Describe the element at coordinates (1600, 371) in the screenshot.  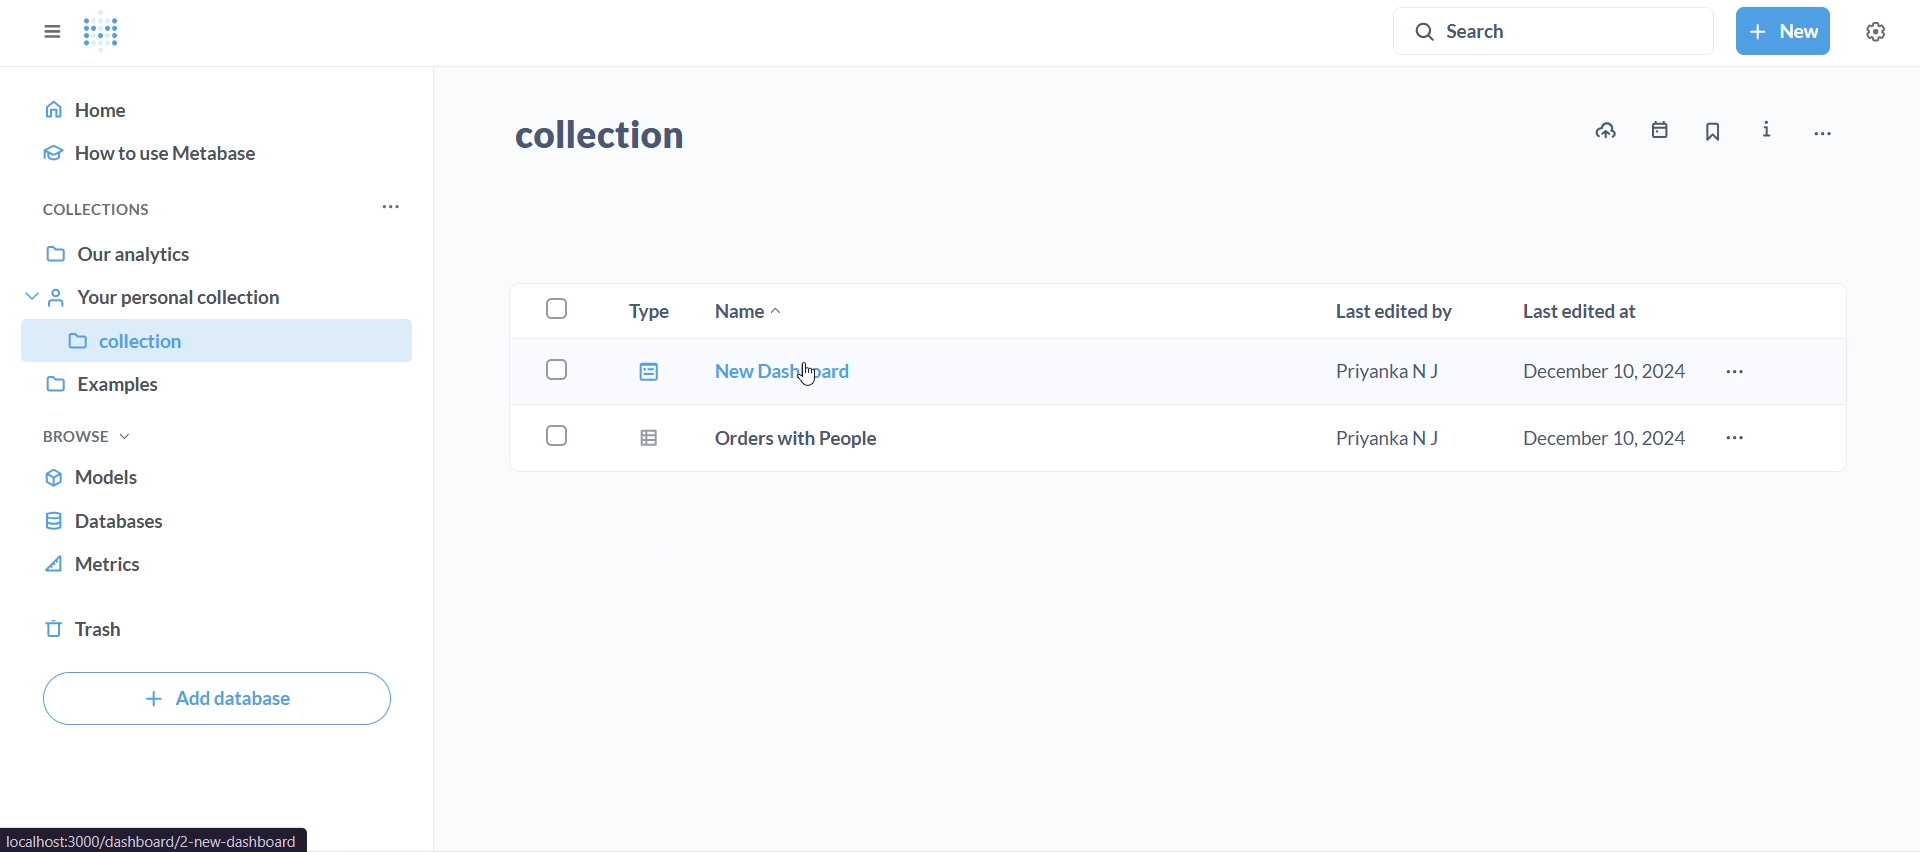
I see `december 10, 2024` at that location.